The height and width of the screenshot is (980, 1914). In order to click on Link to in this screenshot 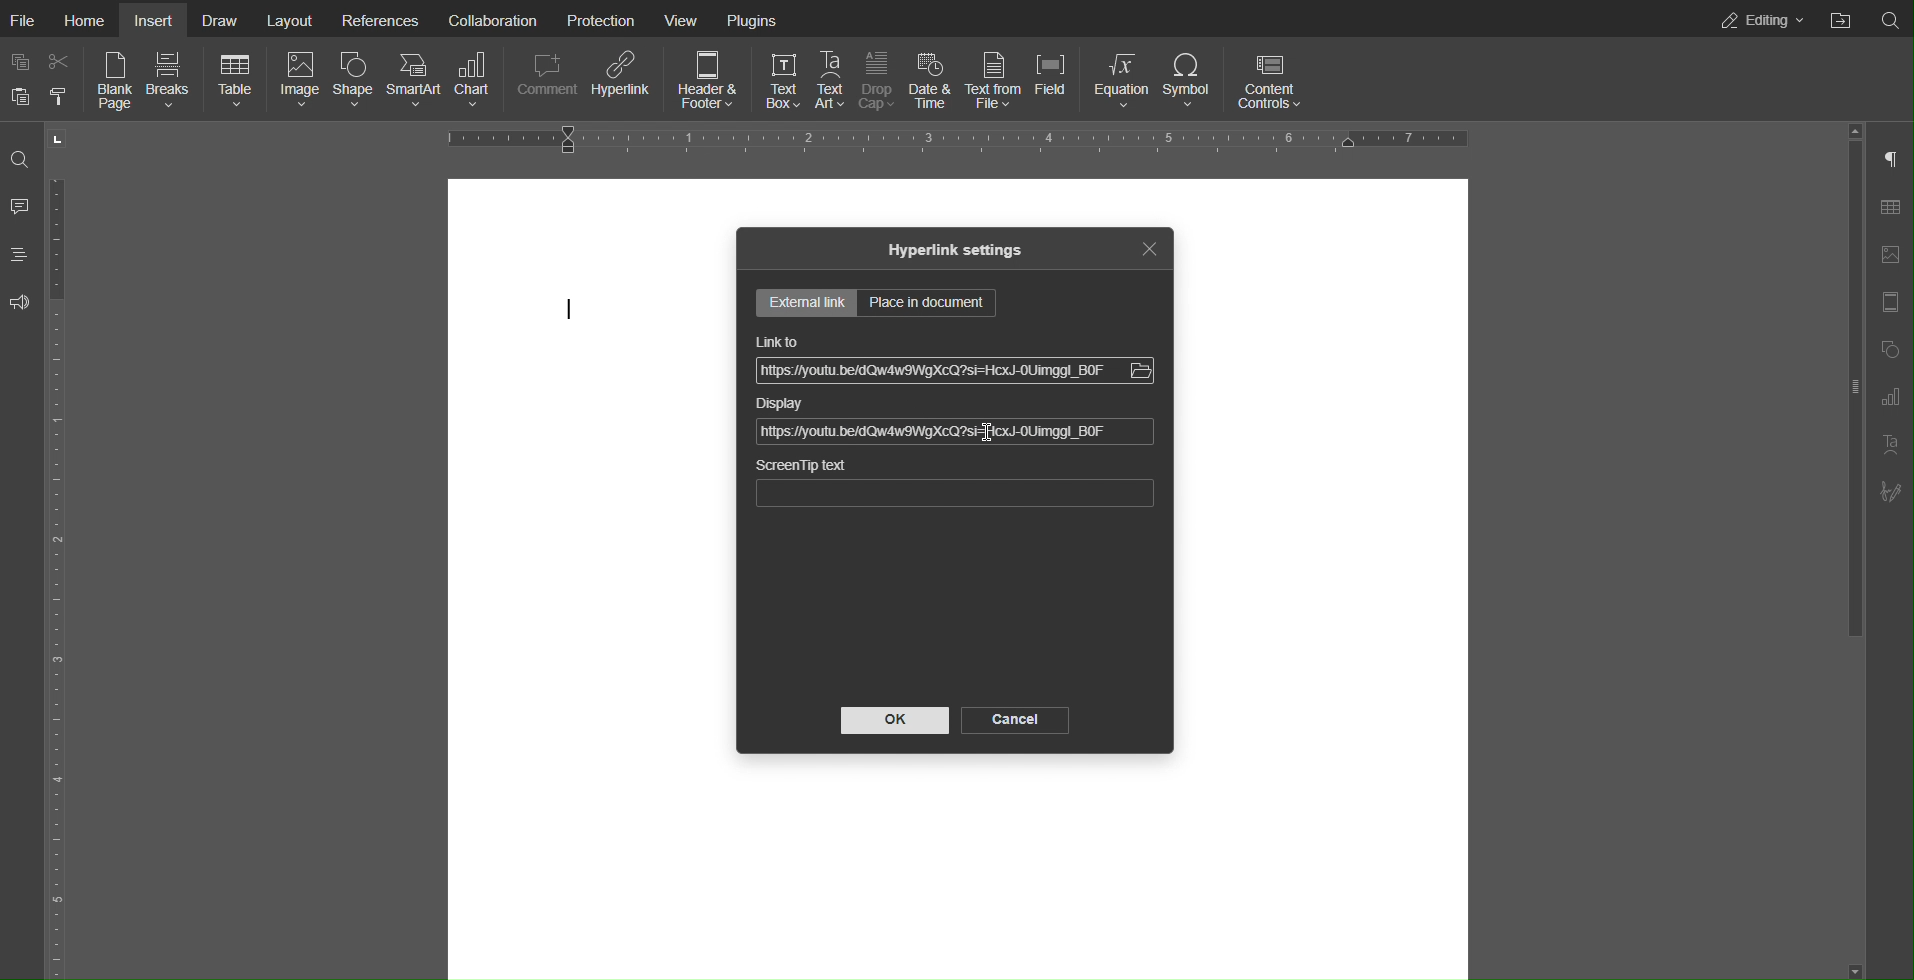, I will do `click(776, 340)`.